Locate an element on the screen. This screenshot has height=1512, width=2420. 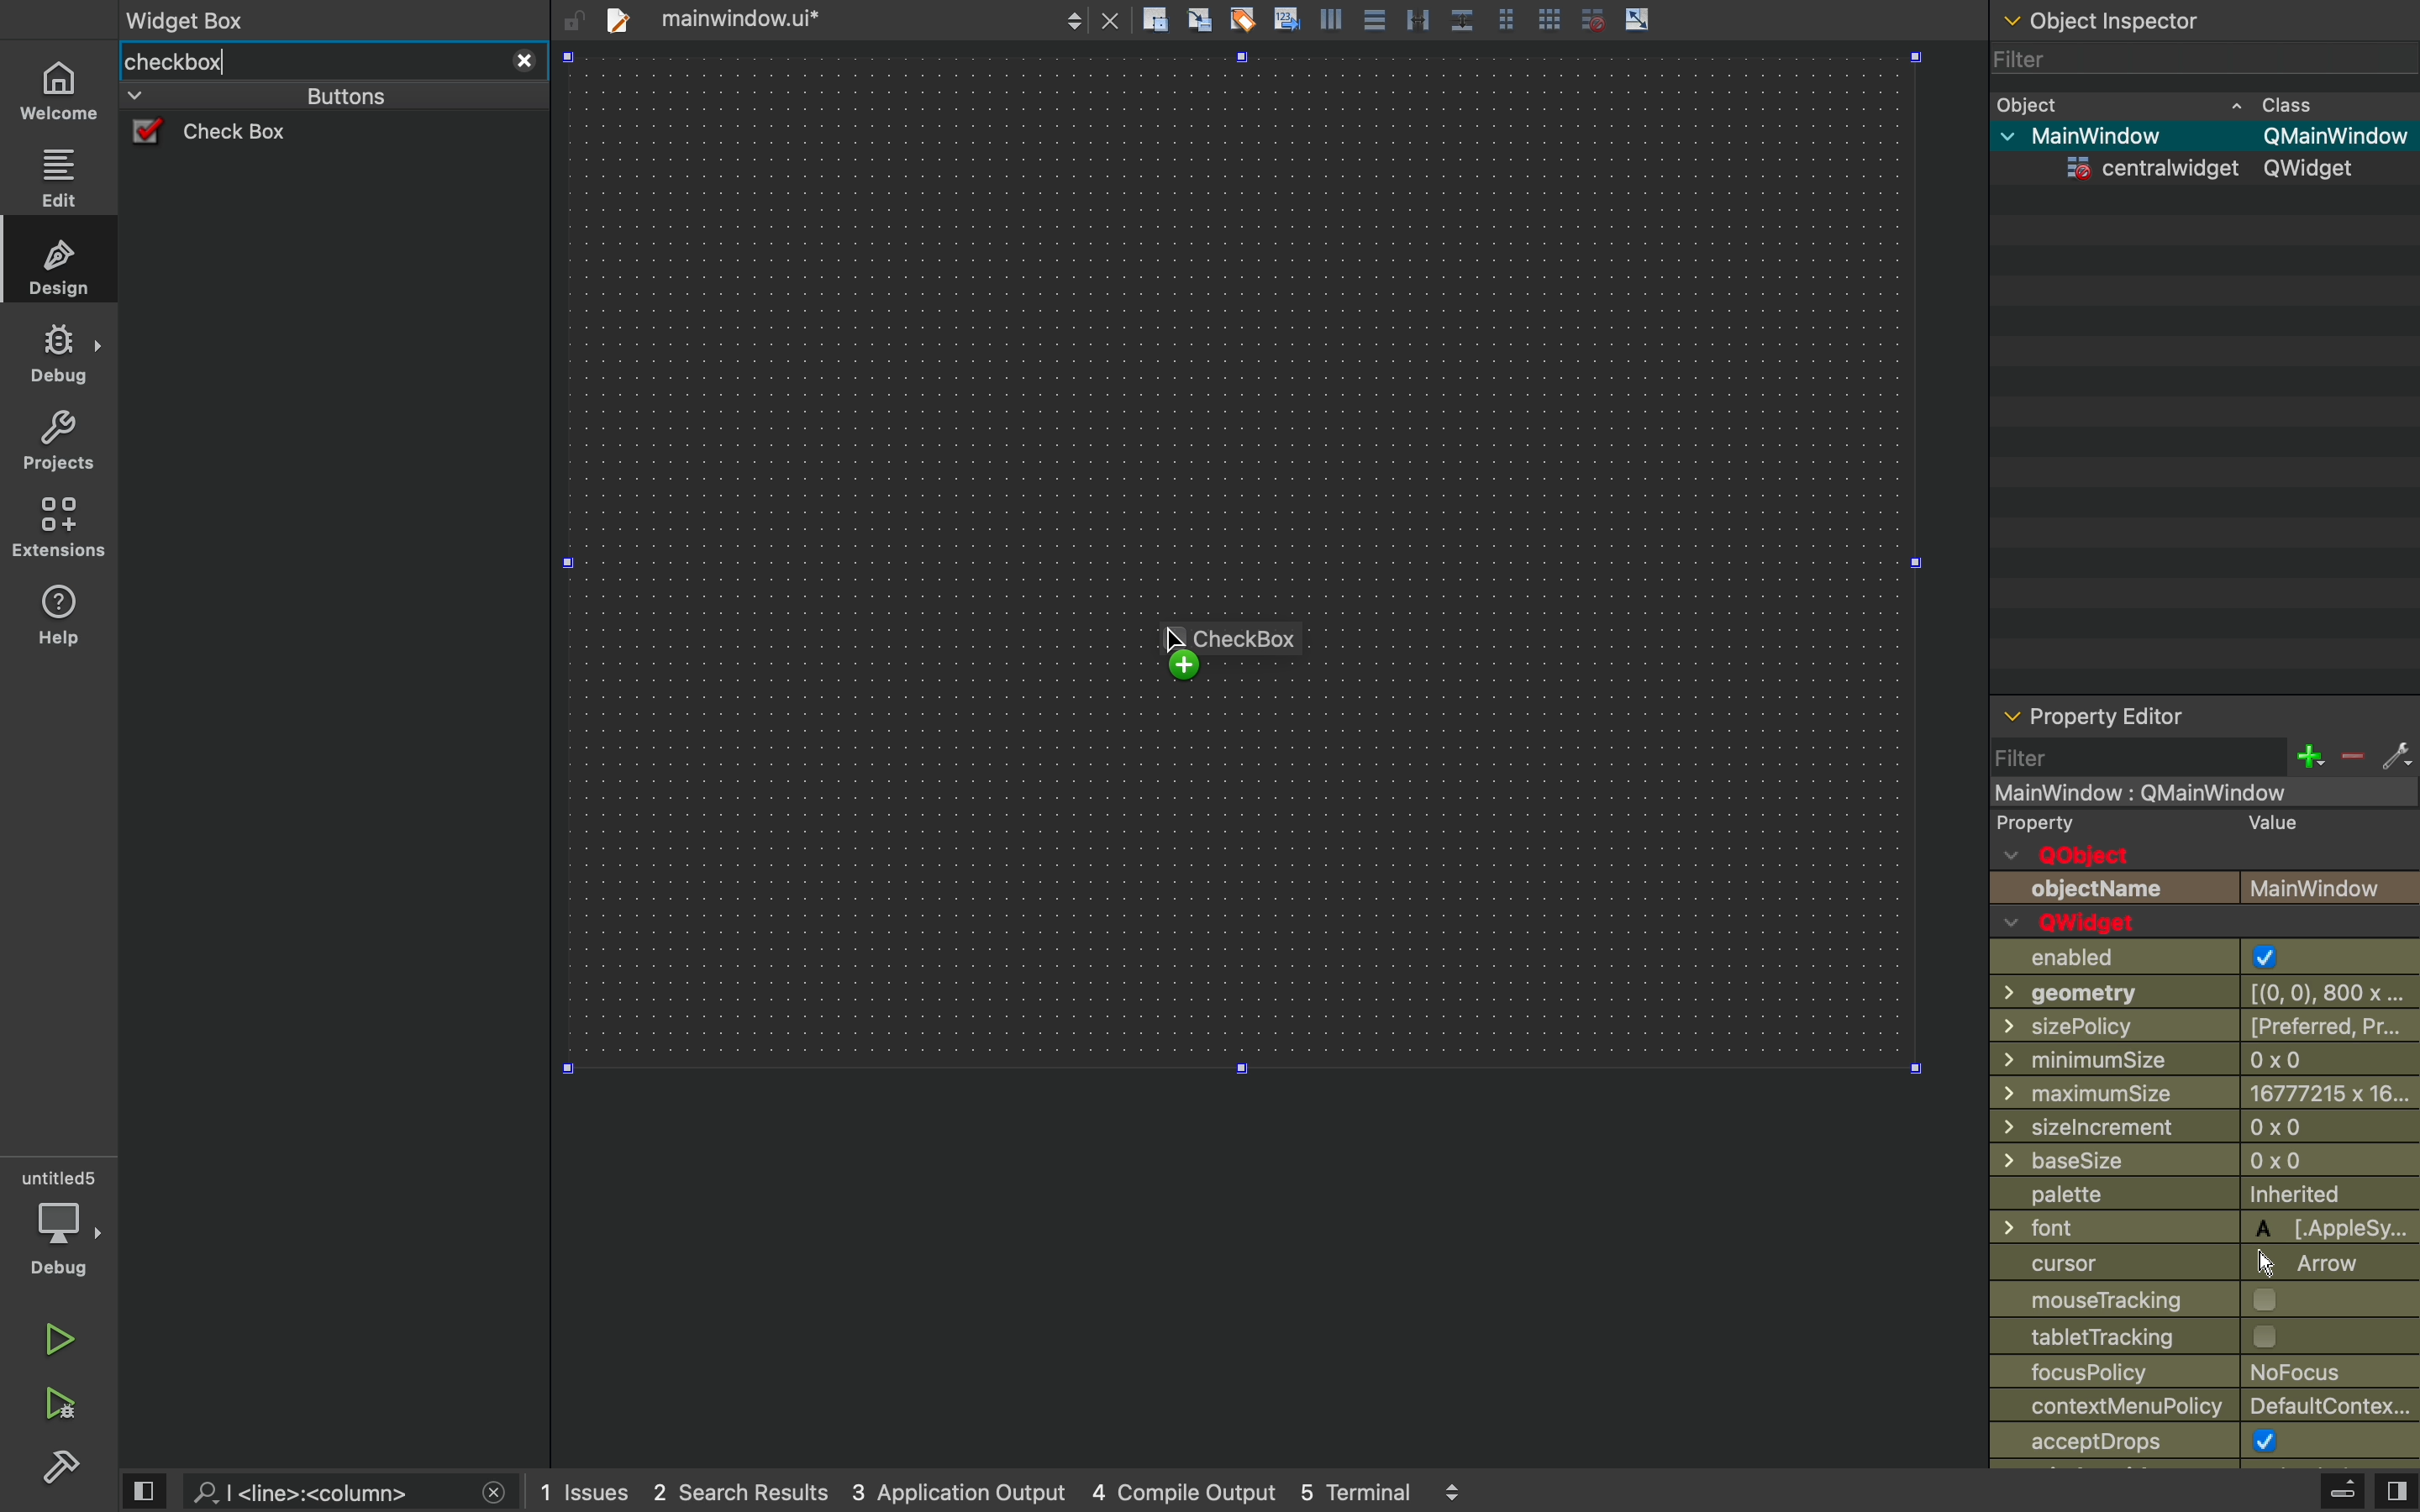
property editor is located at coordinates (2205, 716).